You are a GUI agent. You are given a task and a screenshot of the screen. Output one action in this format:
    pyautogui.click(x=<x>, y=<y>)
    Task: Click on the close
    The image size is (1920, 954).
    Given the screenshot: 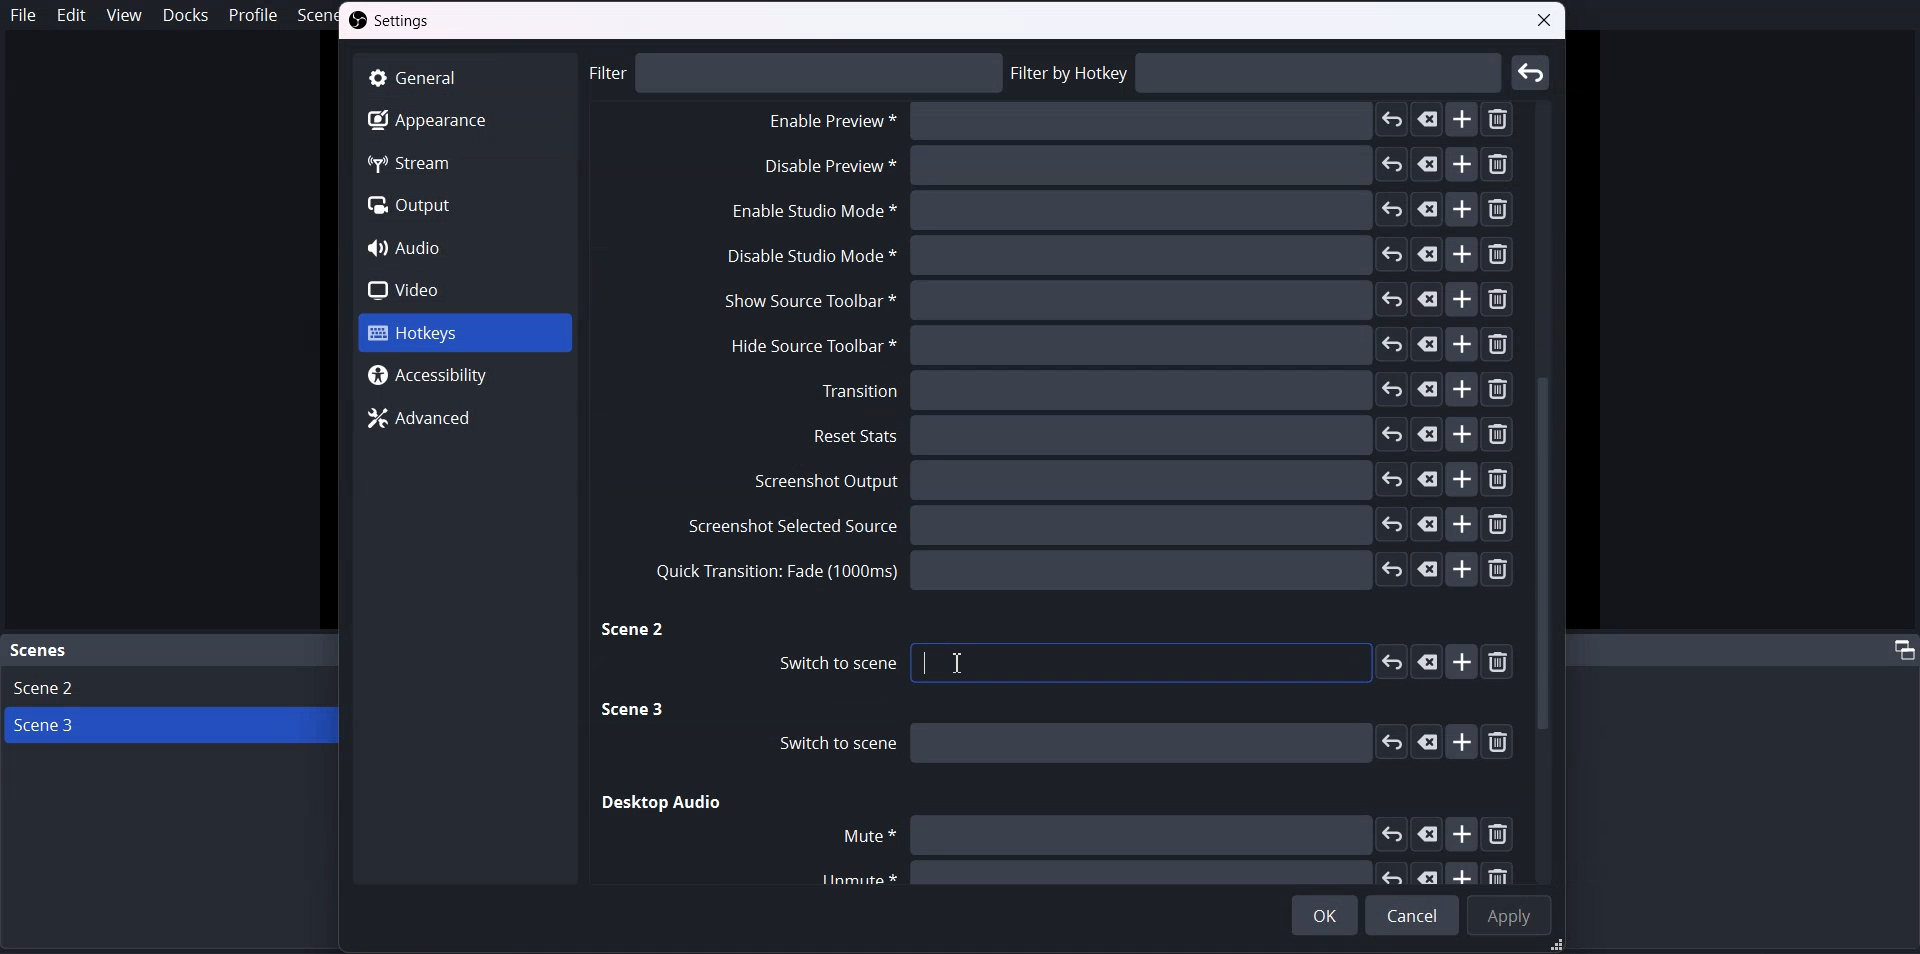 What is the action you would take?
    pyautogui.click(x=1546, y=23)
    